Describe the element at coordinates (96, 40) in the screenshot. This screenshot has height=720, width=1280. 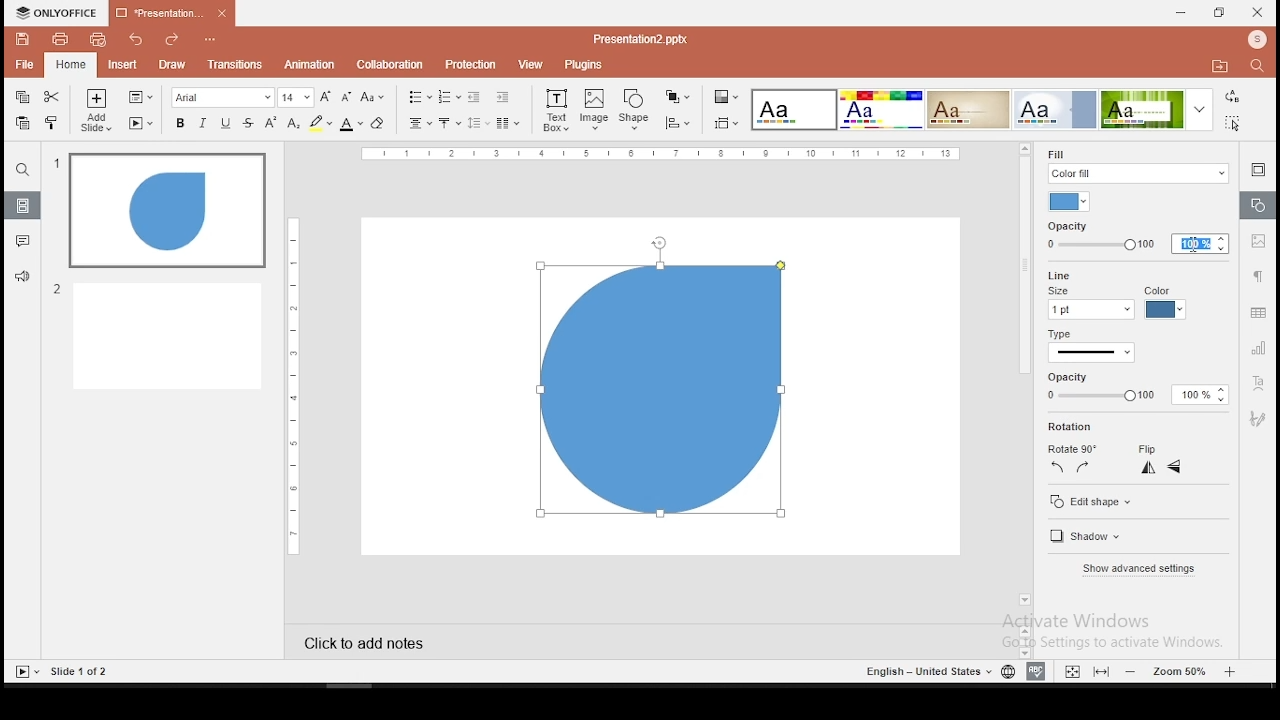
I see `quick print` at that location.